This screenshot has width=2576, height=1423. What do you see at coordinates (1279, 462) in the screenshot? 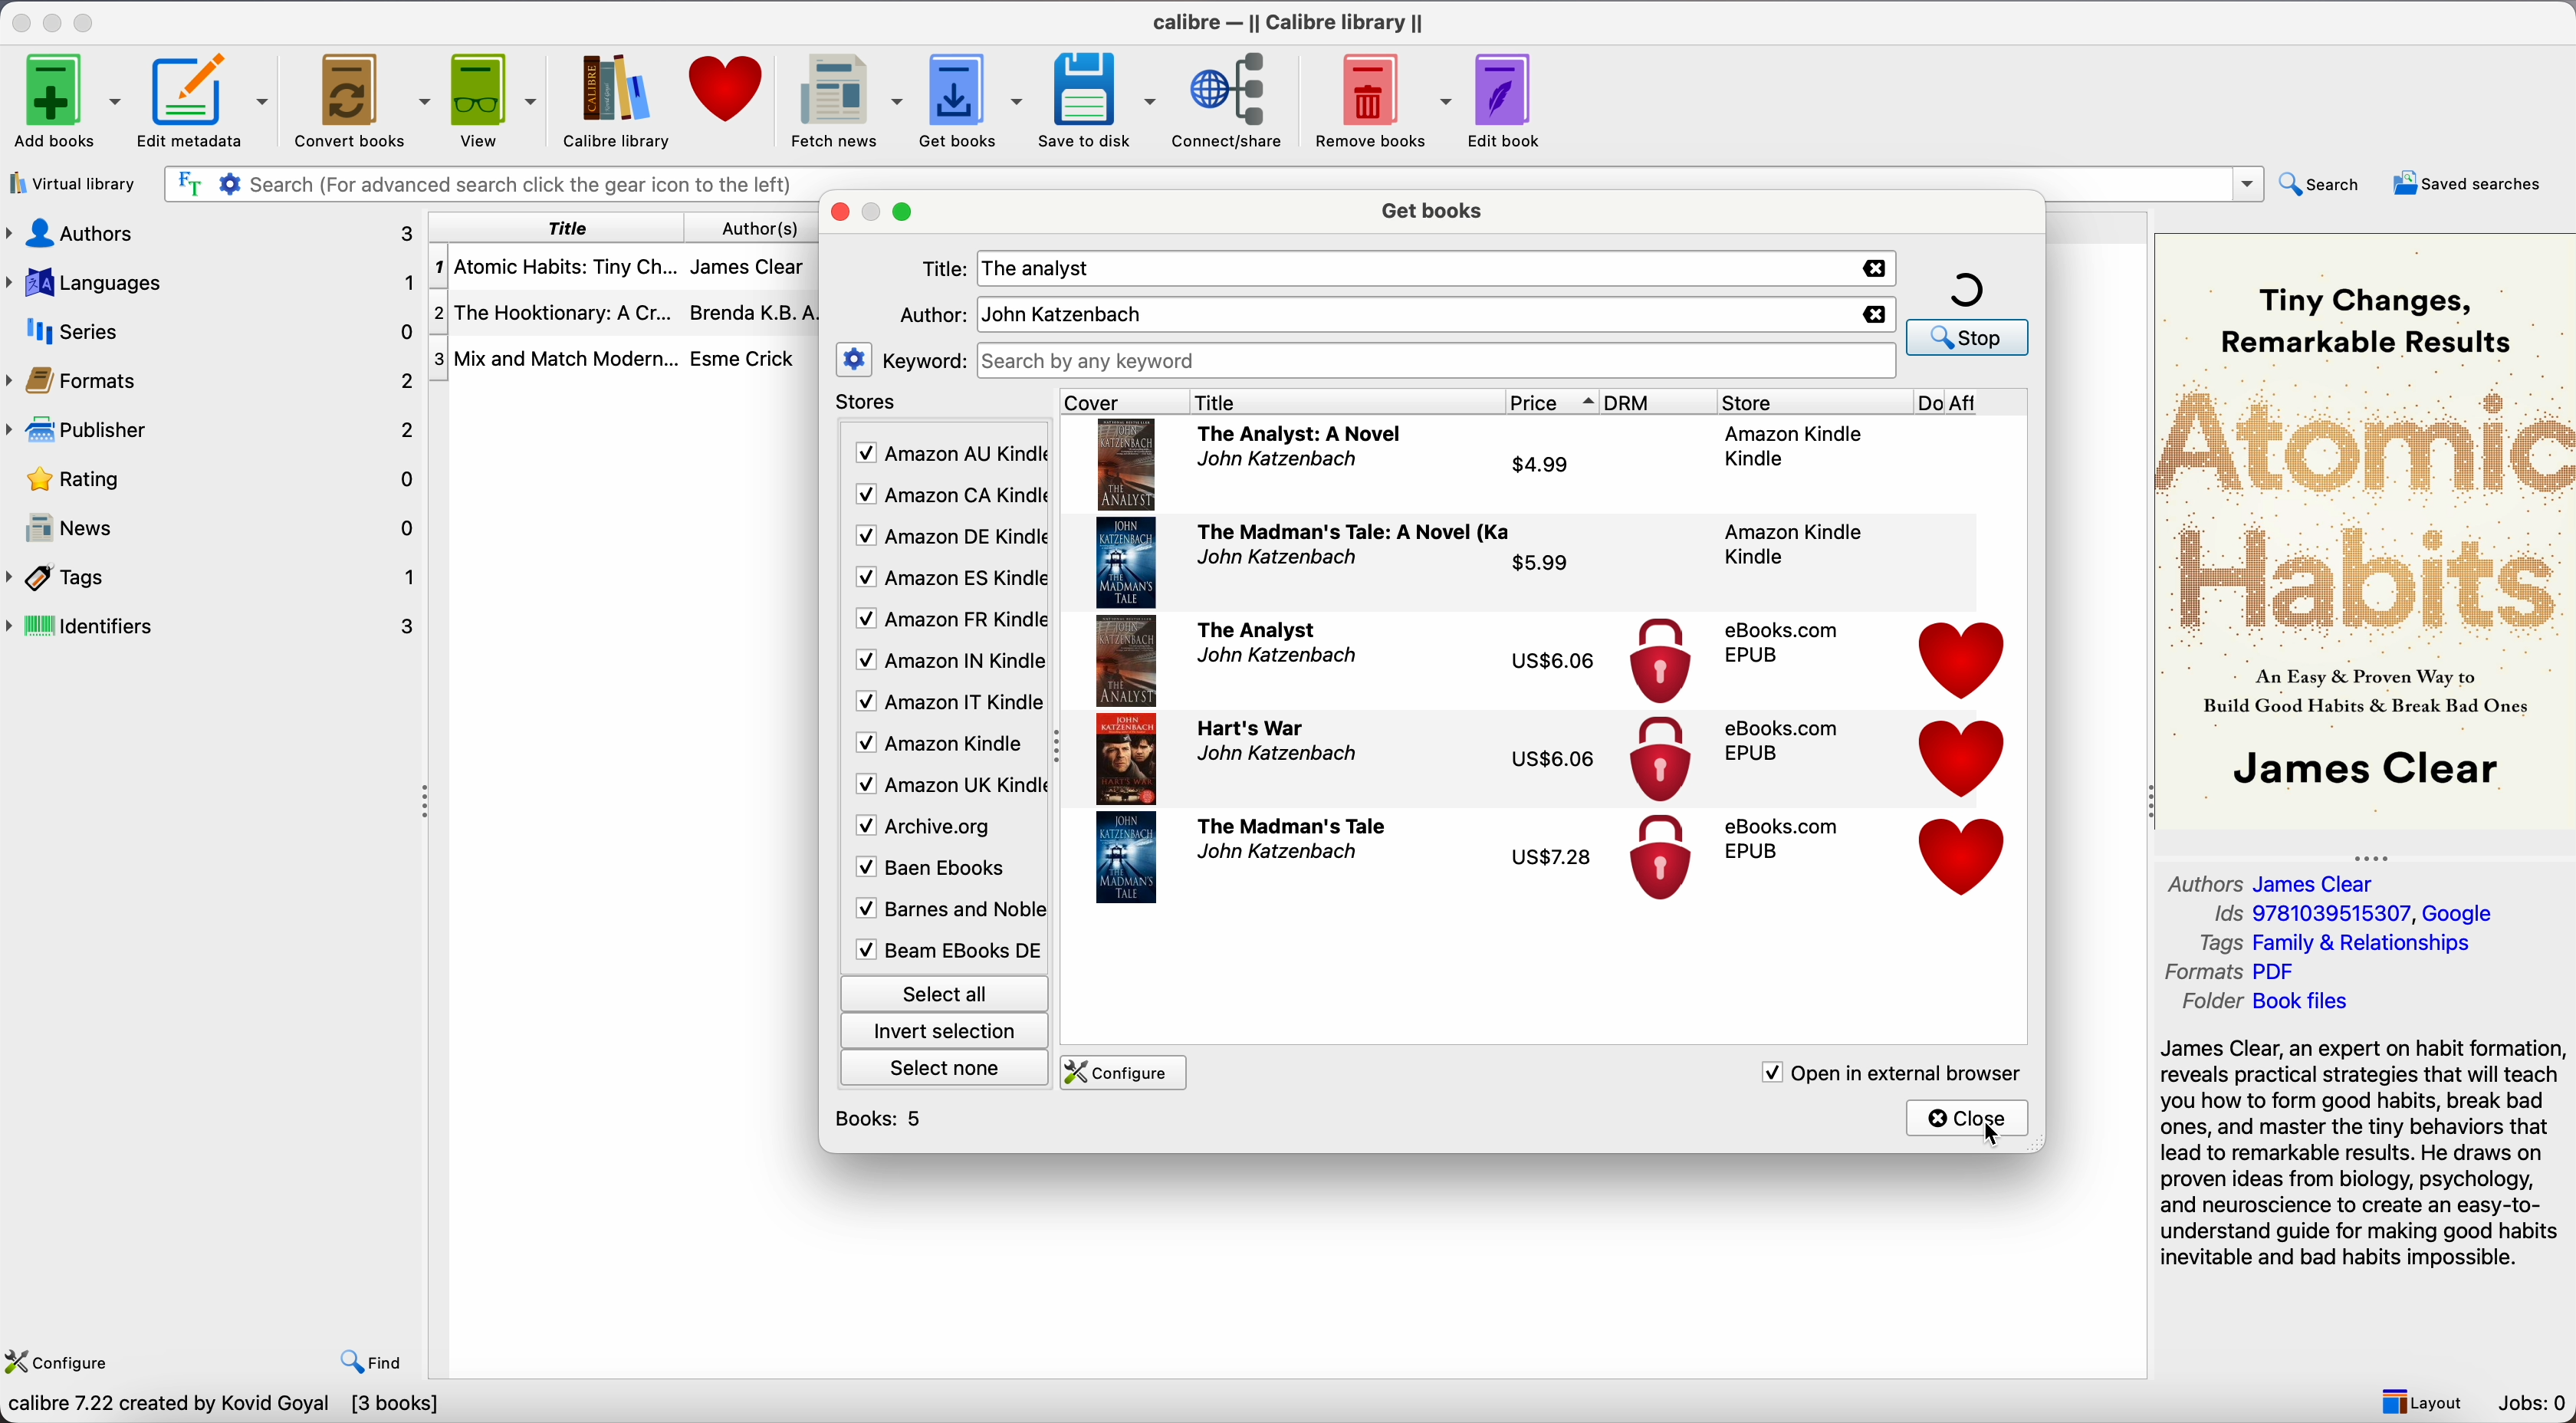
I see `John Katzenbach` at bounding box center [1279, 462].